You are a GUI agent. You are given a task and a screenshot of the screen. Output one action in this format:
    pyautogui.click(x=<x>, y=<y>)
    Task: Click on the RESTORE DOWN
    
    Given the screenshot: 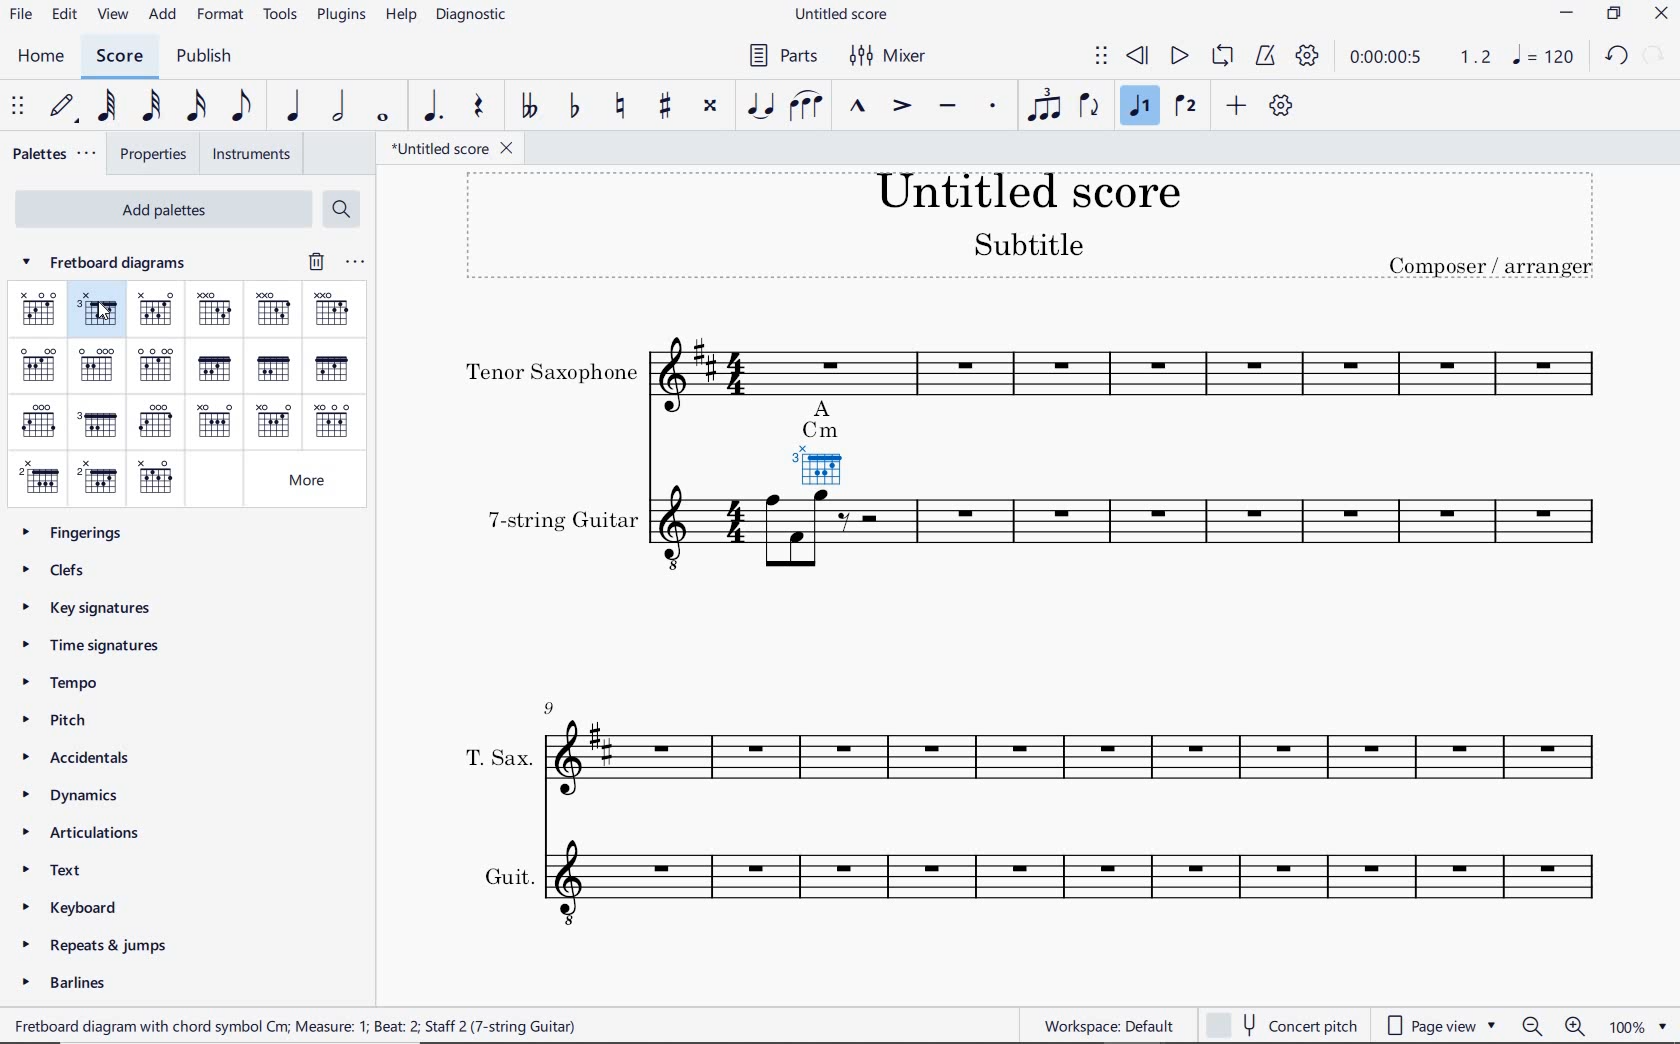 What is the action you would take?
    pyautogui.click(x=1613, y=16)
    